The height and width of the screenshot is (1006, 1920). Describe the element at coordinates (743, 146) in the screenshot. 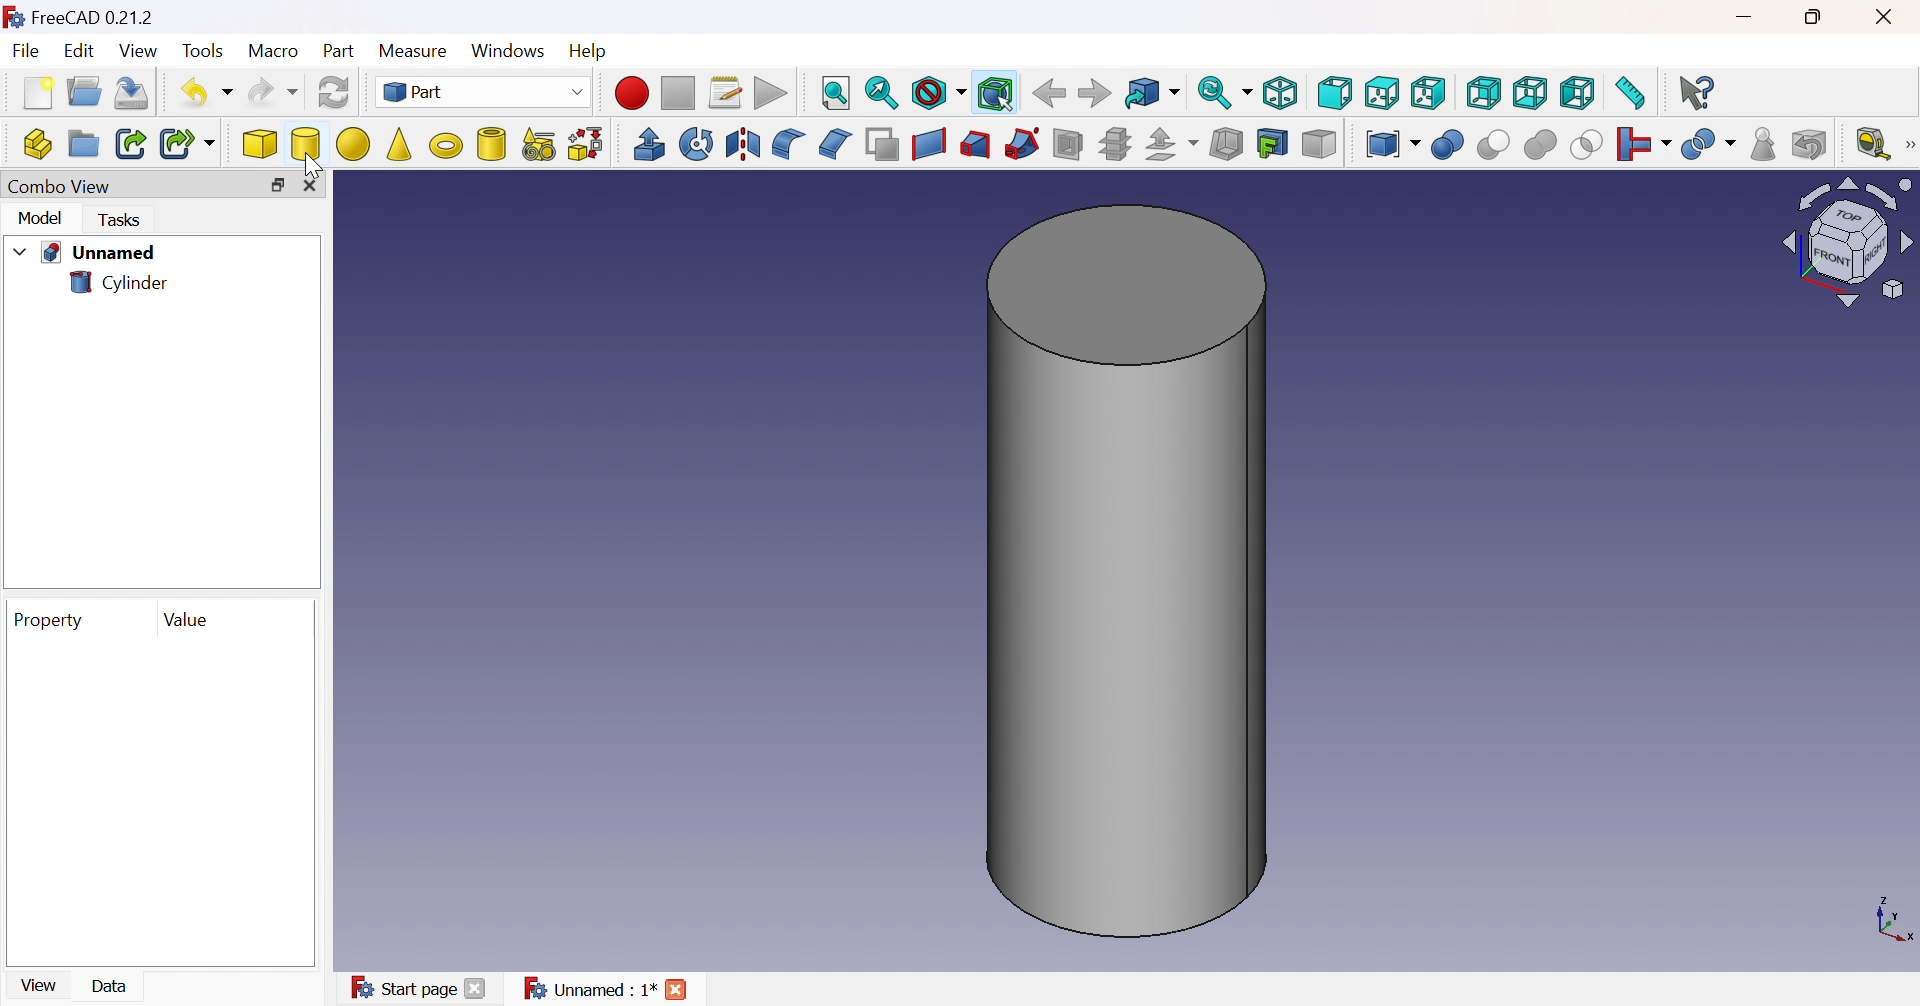

I see `Mirroring` at that location.